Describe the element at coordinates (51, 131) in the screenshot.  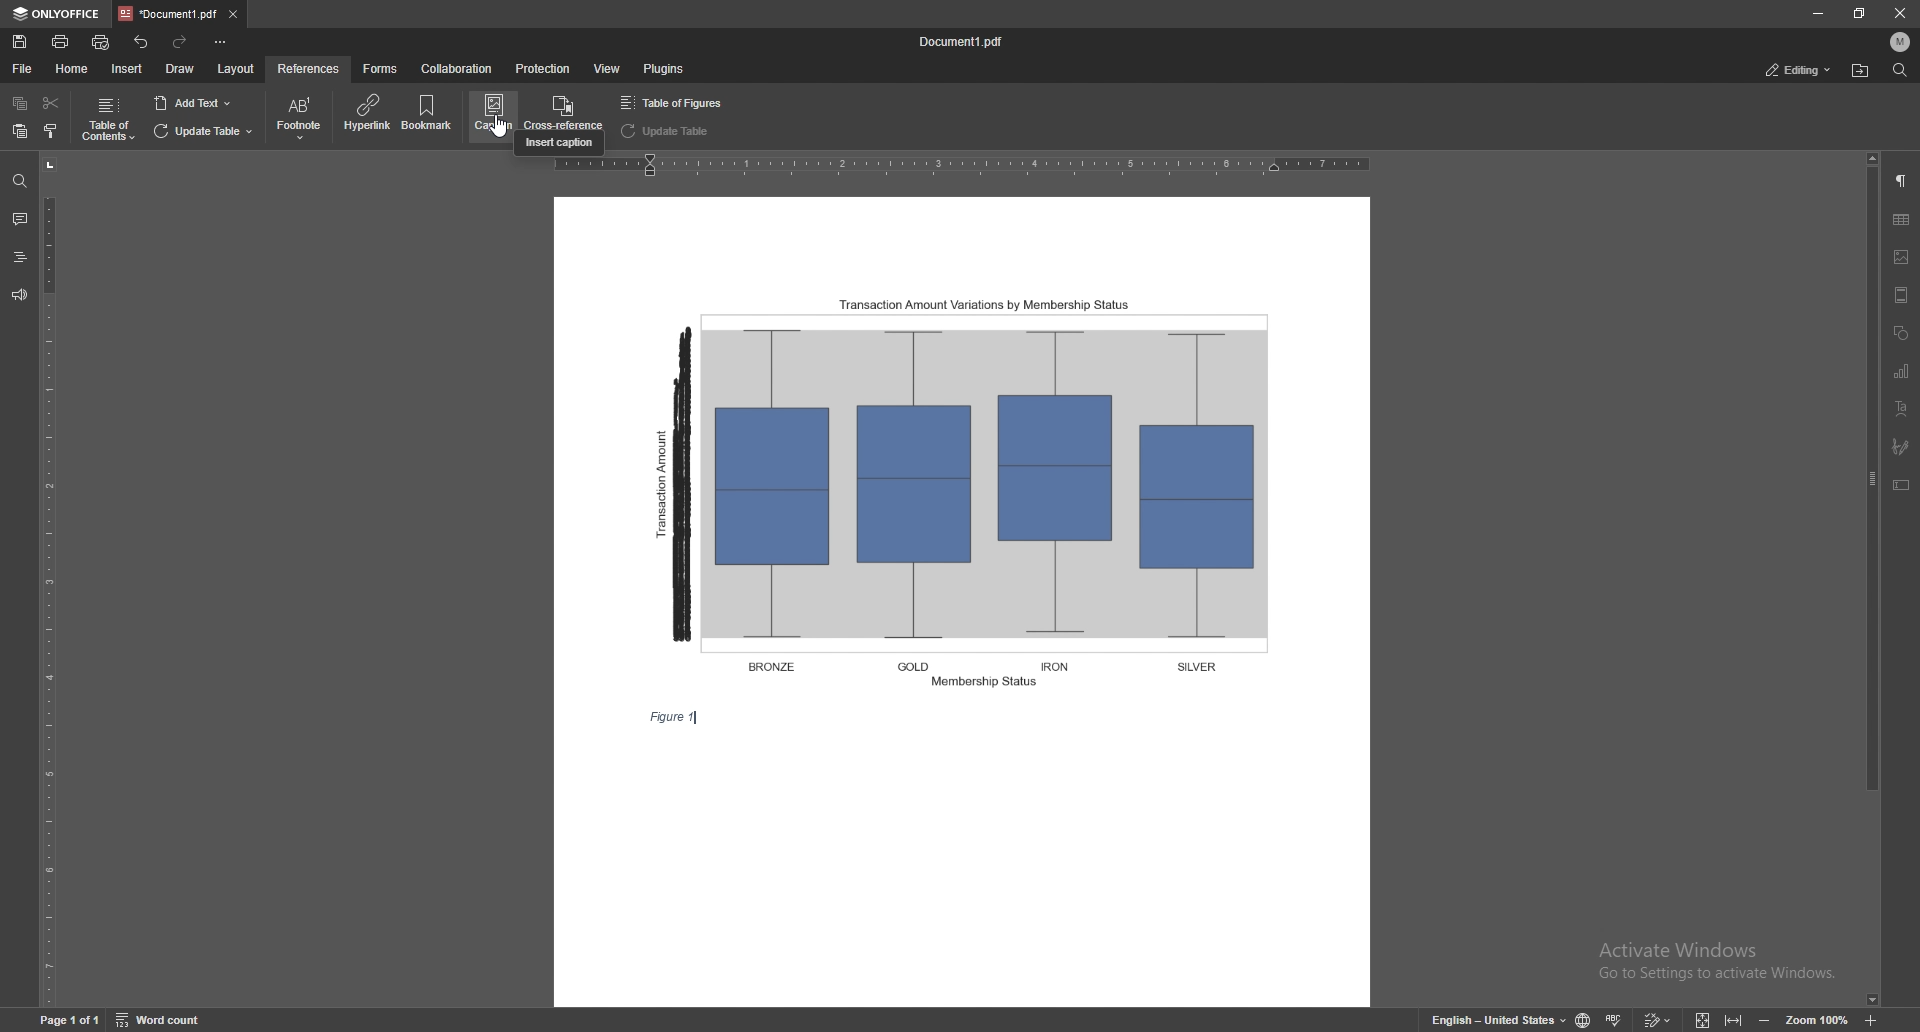
I see `copy style` at that location.